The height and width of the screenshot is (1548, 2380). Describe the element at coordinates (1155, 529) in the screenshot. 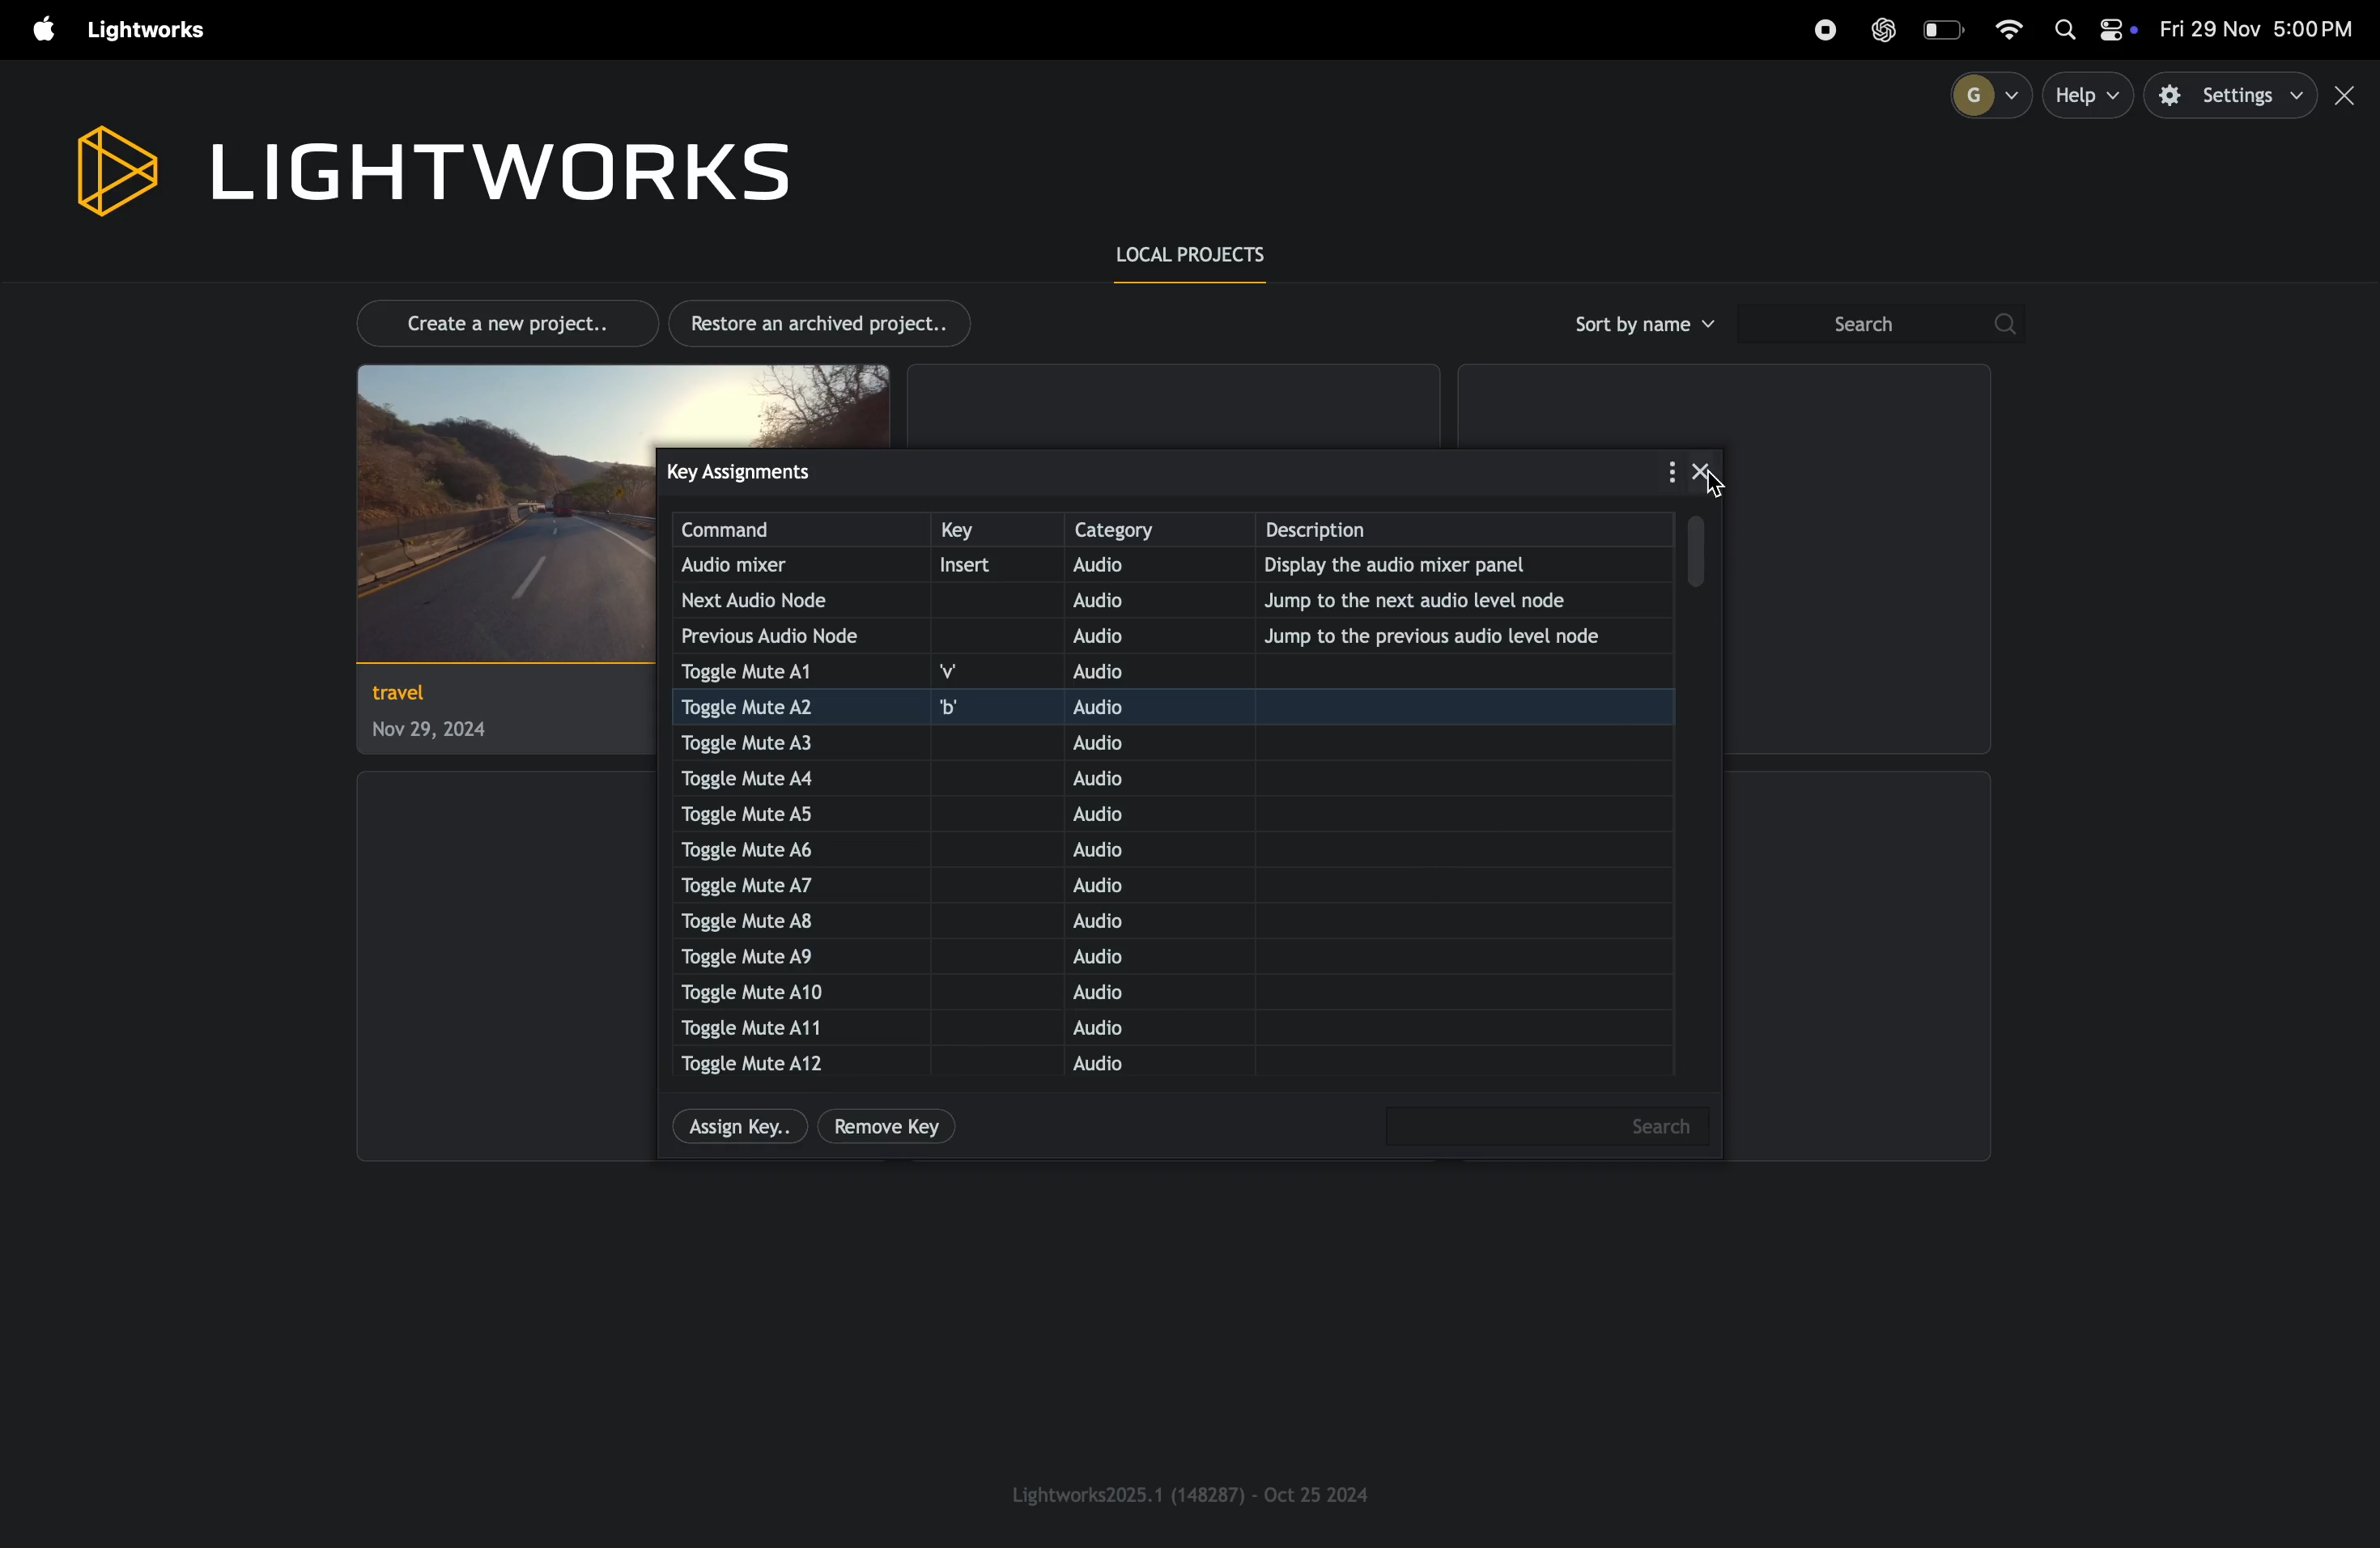

I see `category` at that location.